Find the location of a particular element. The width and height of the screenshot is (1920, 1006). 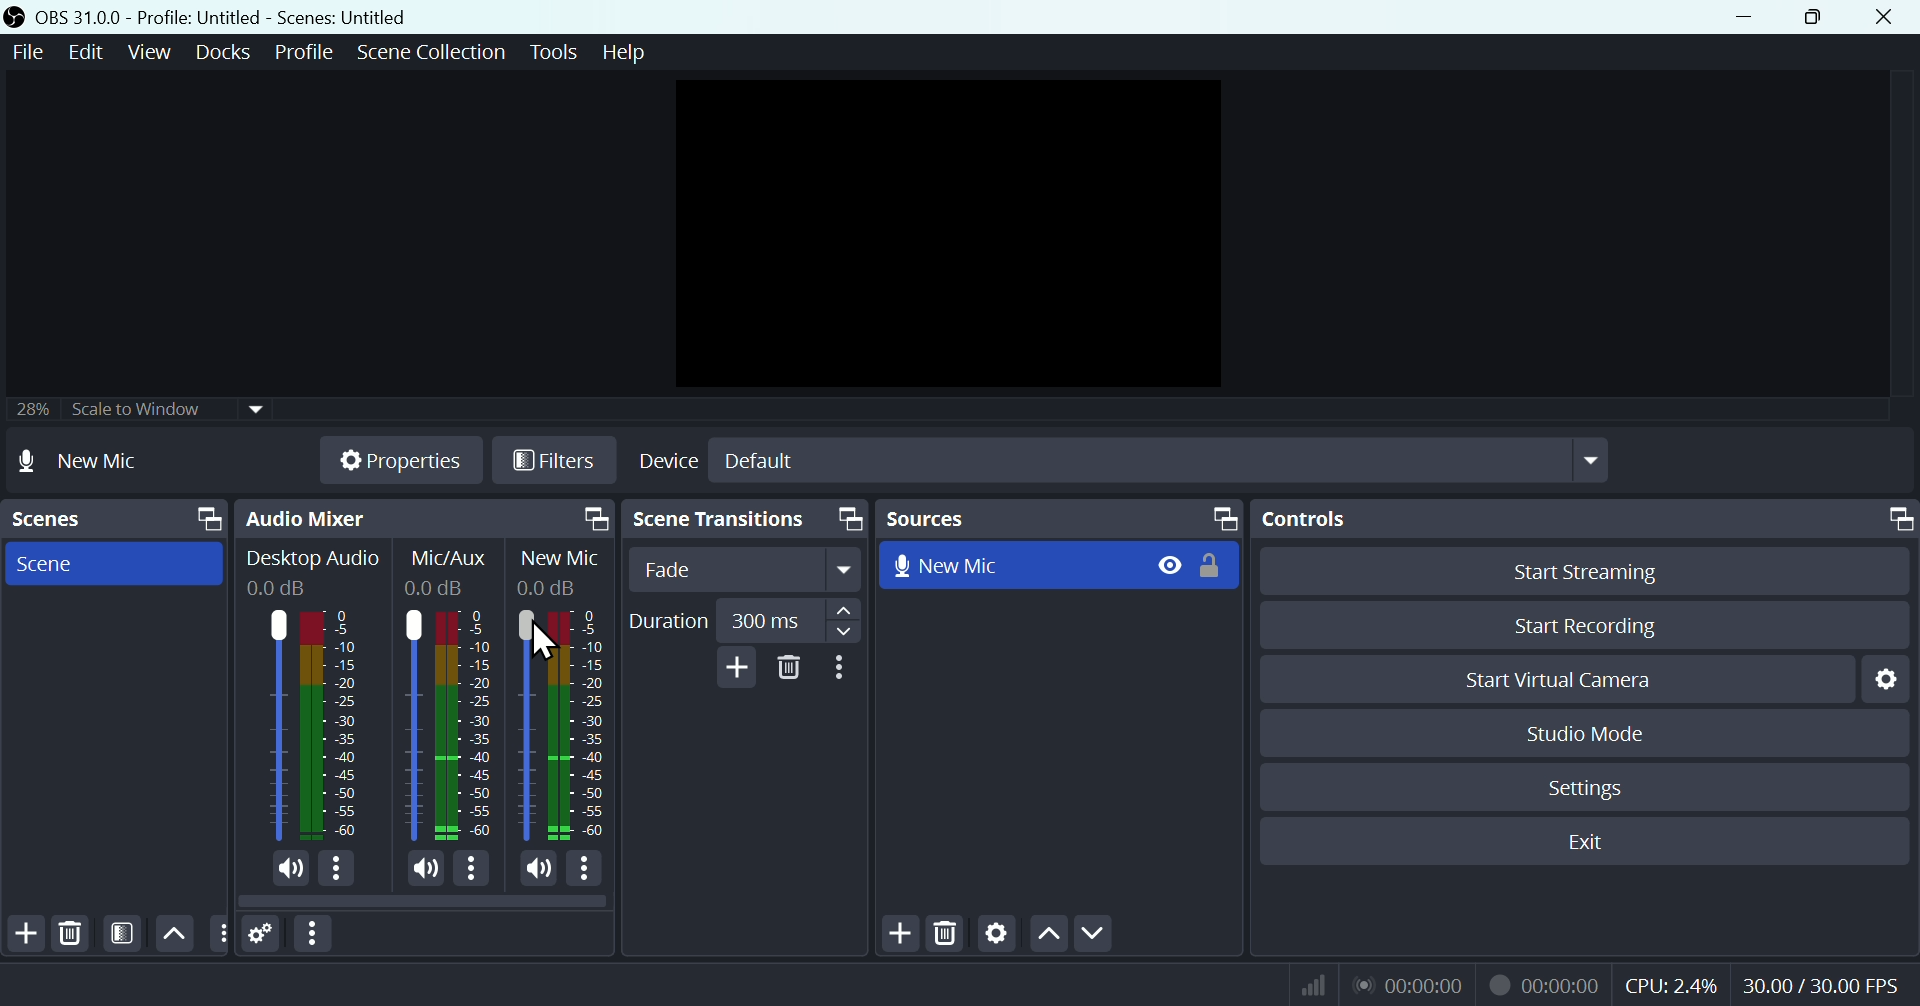

(un)mute is located at coordinates (288, 869).